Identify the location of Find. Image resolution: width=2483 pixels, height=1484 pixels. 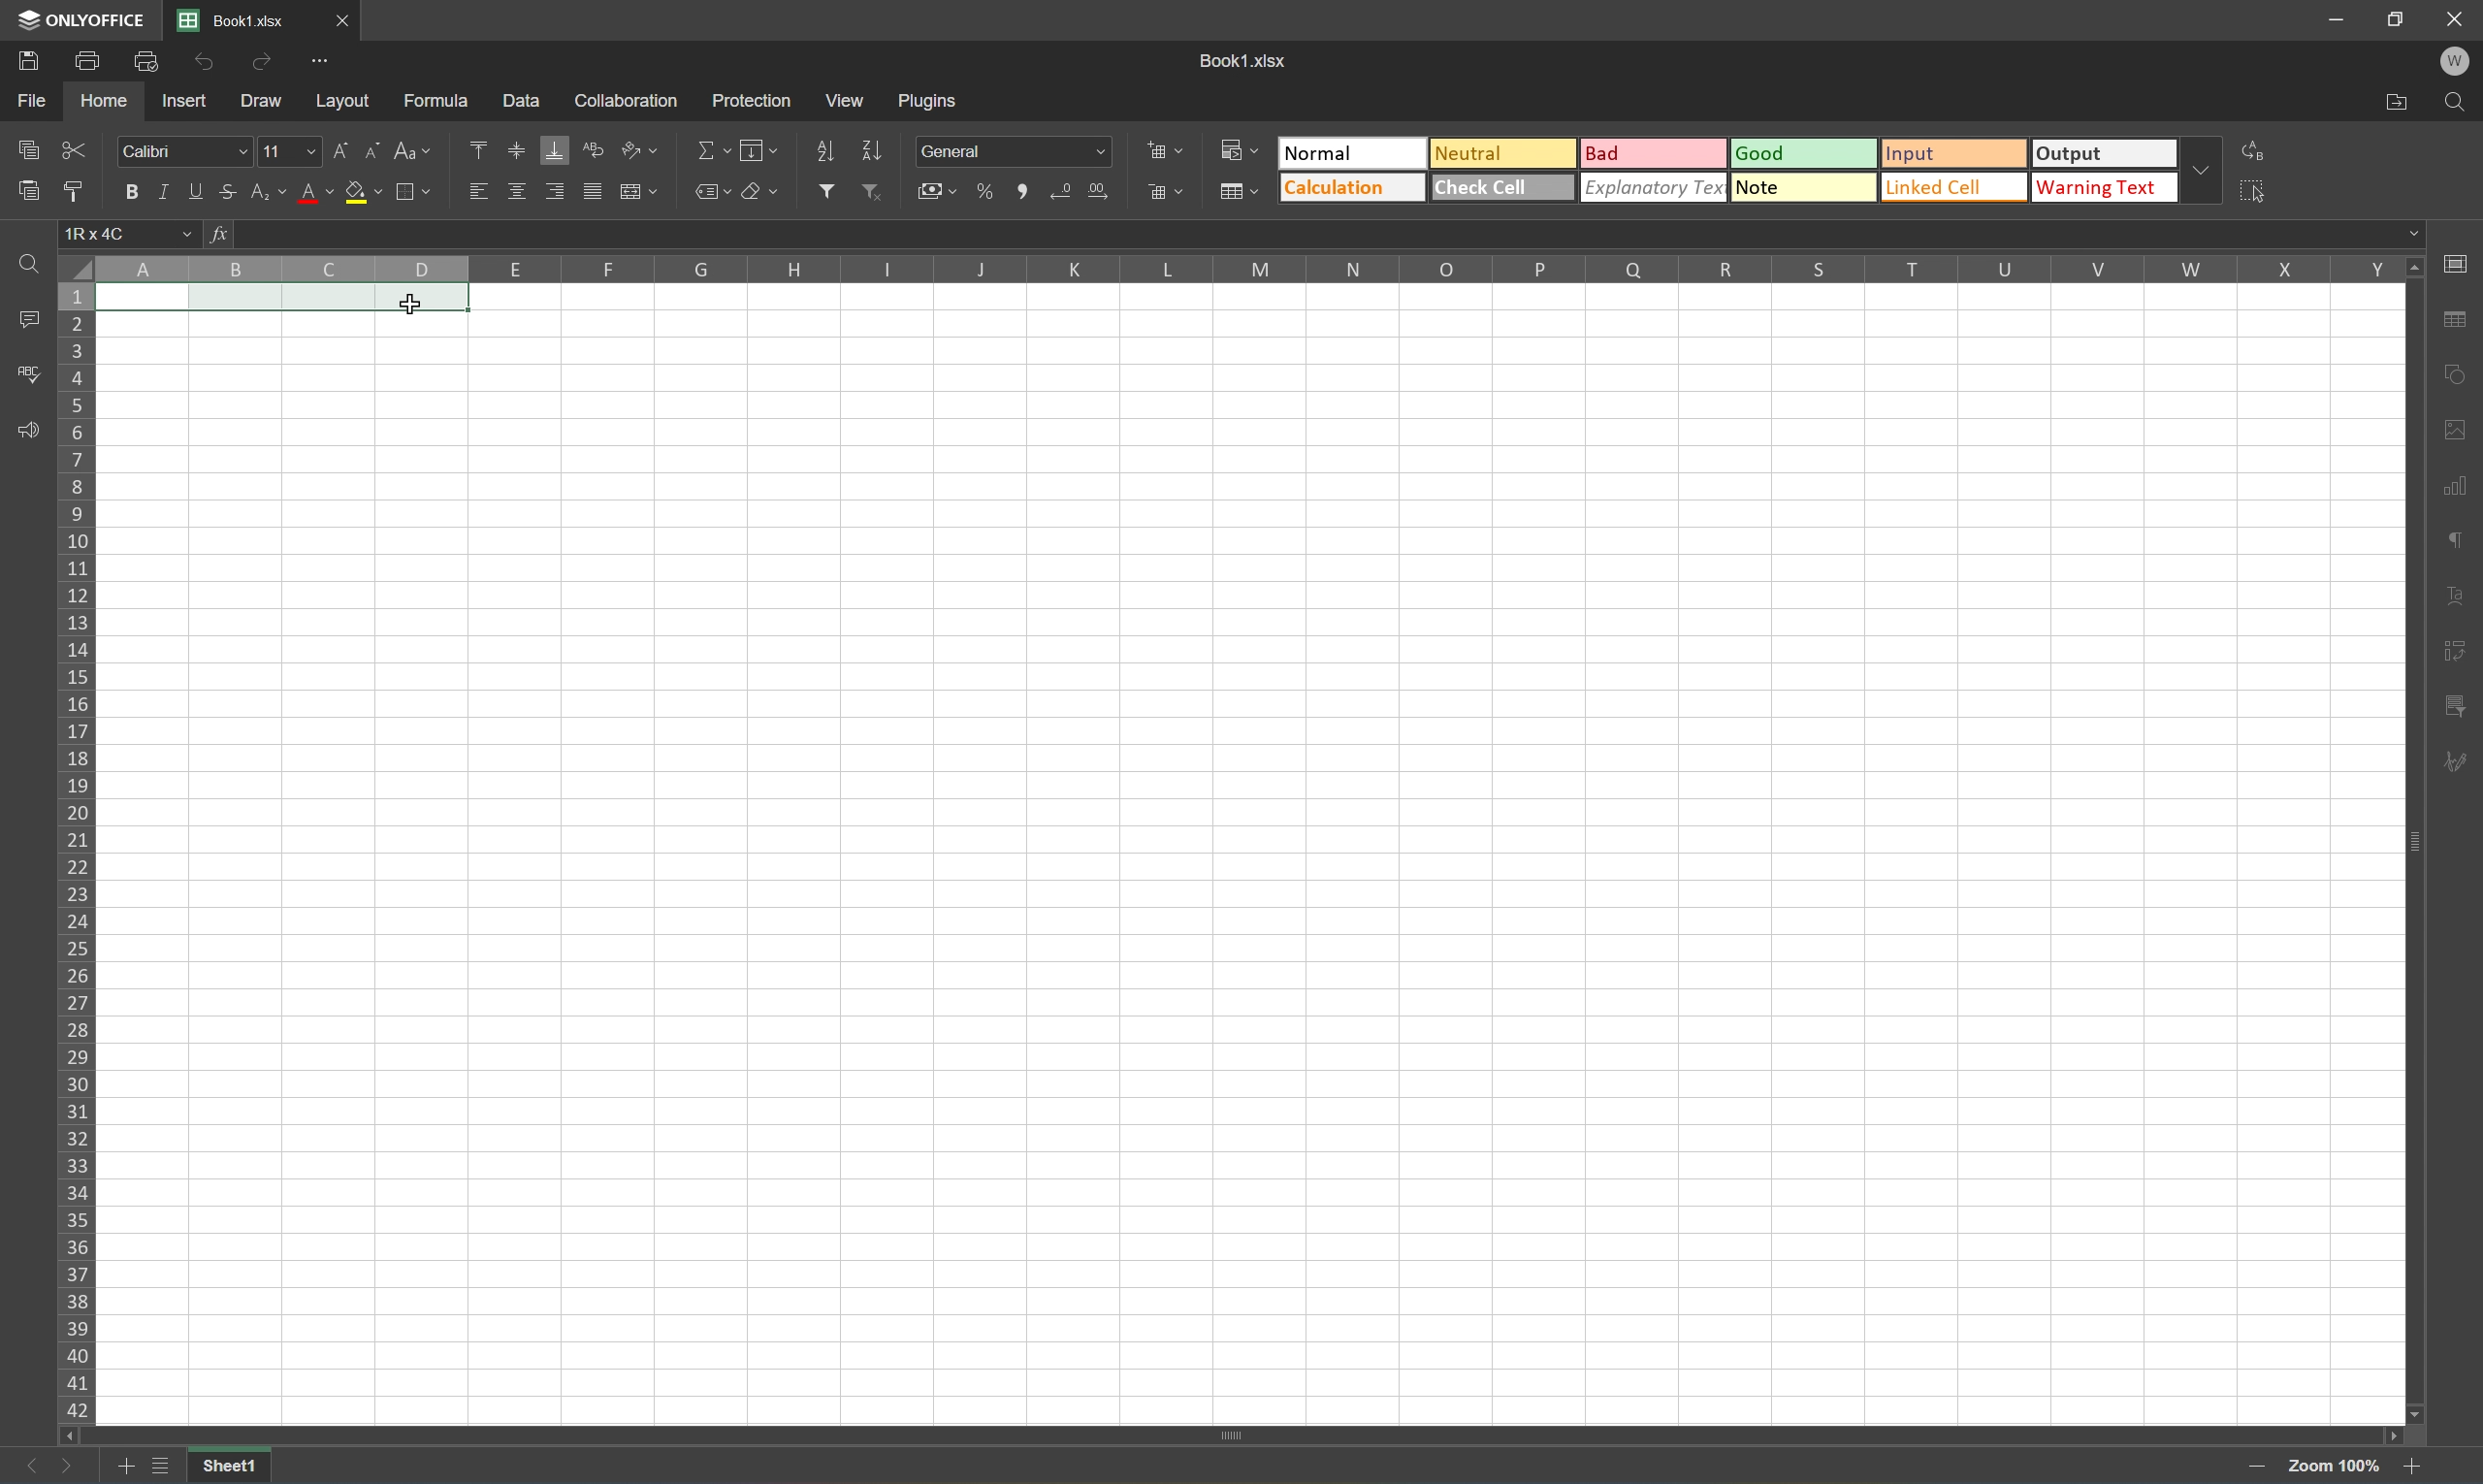
(2460, 103).